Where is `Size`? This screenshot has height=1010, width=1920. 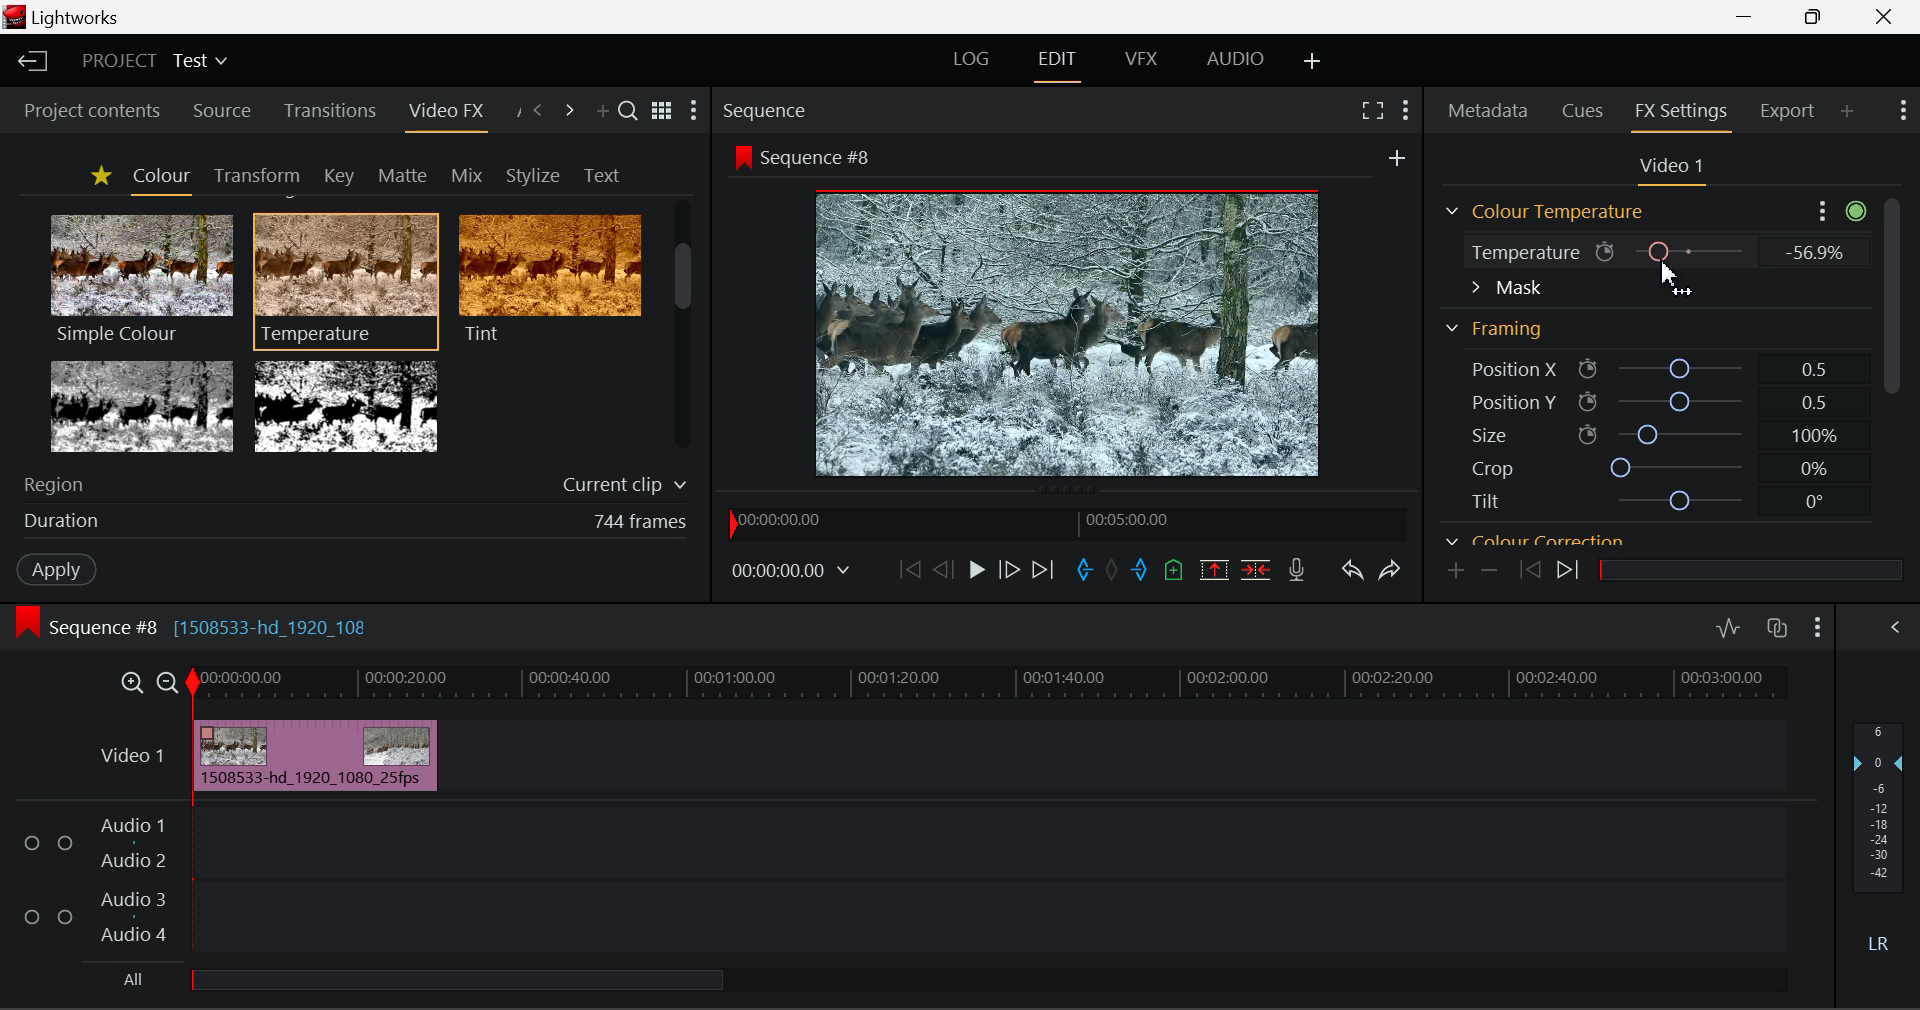
Size is located at coordinates (1487, 433).